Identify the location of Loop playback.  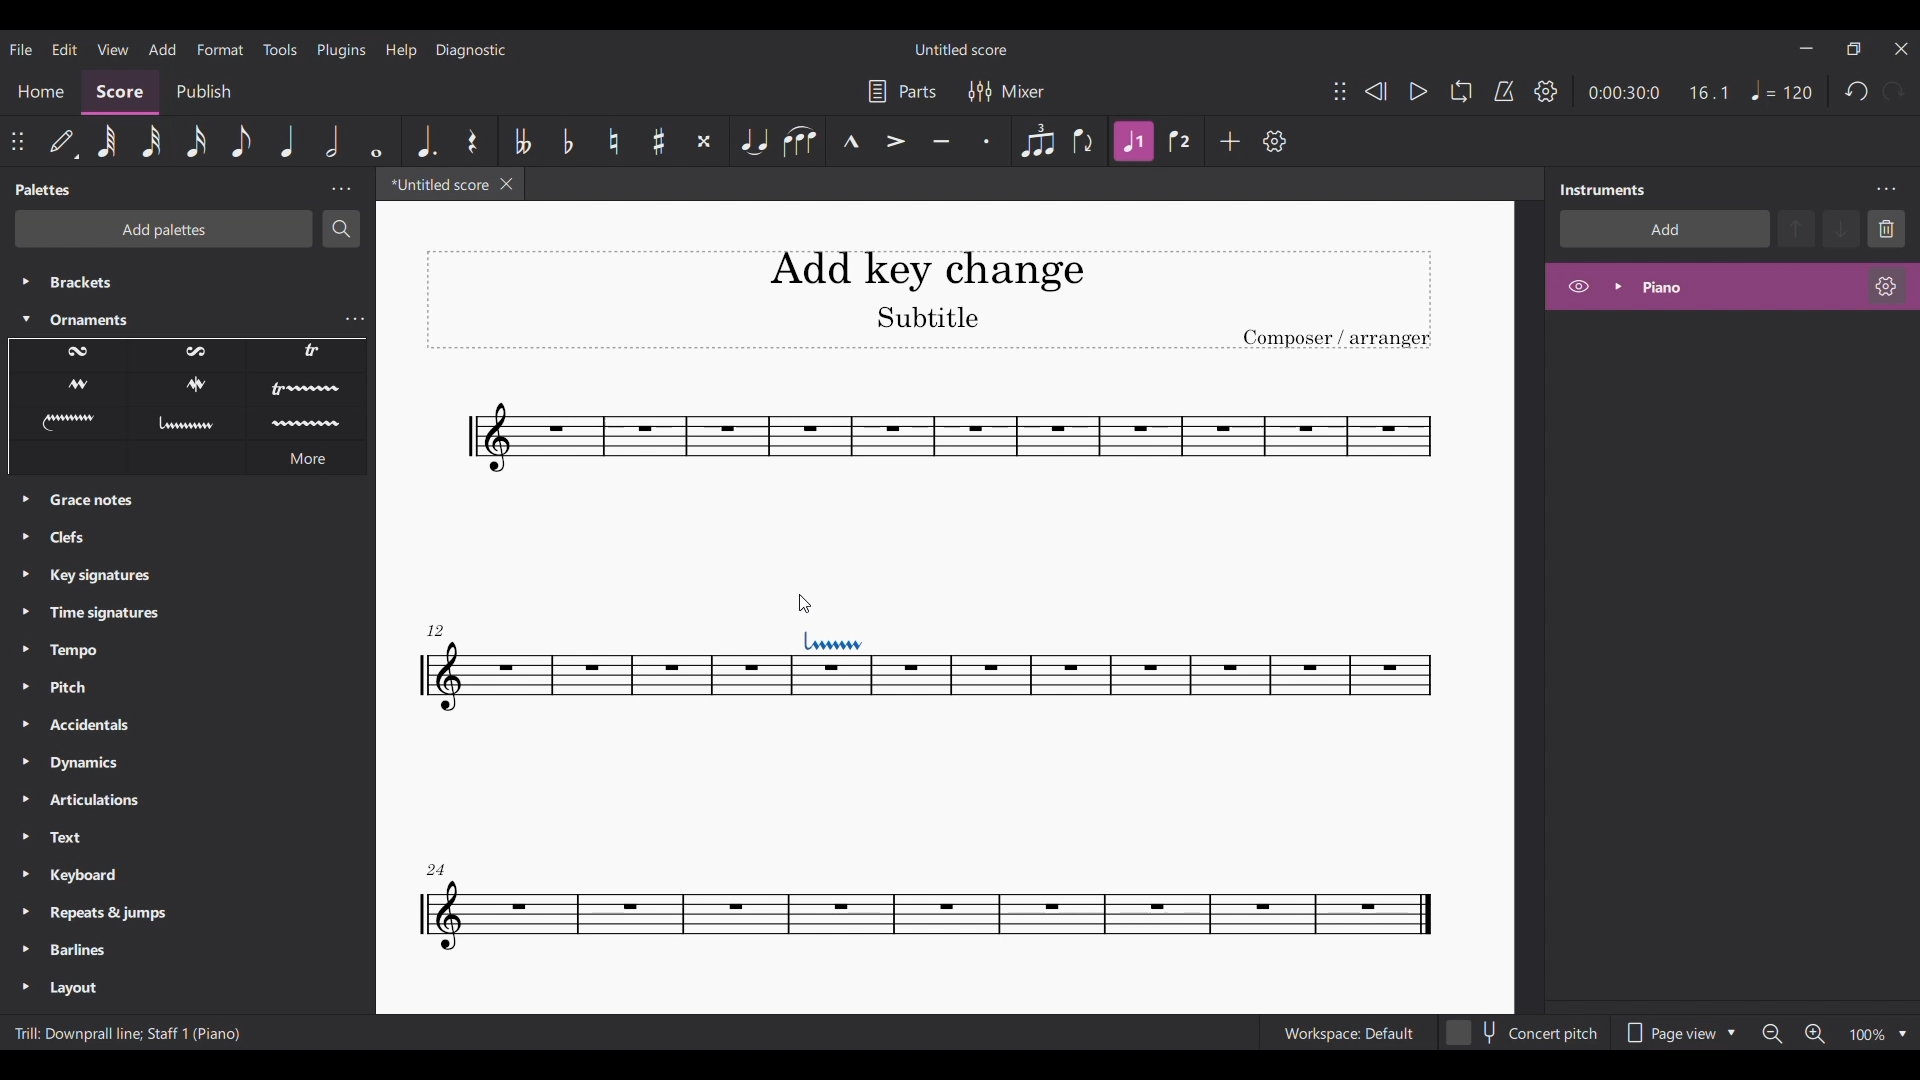
(1461, 91).